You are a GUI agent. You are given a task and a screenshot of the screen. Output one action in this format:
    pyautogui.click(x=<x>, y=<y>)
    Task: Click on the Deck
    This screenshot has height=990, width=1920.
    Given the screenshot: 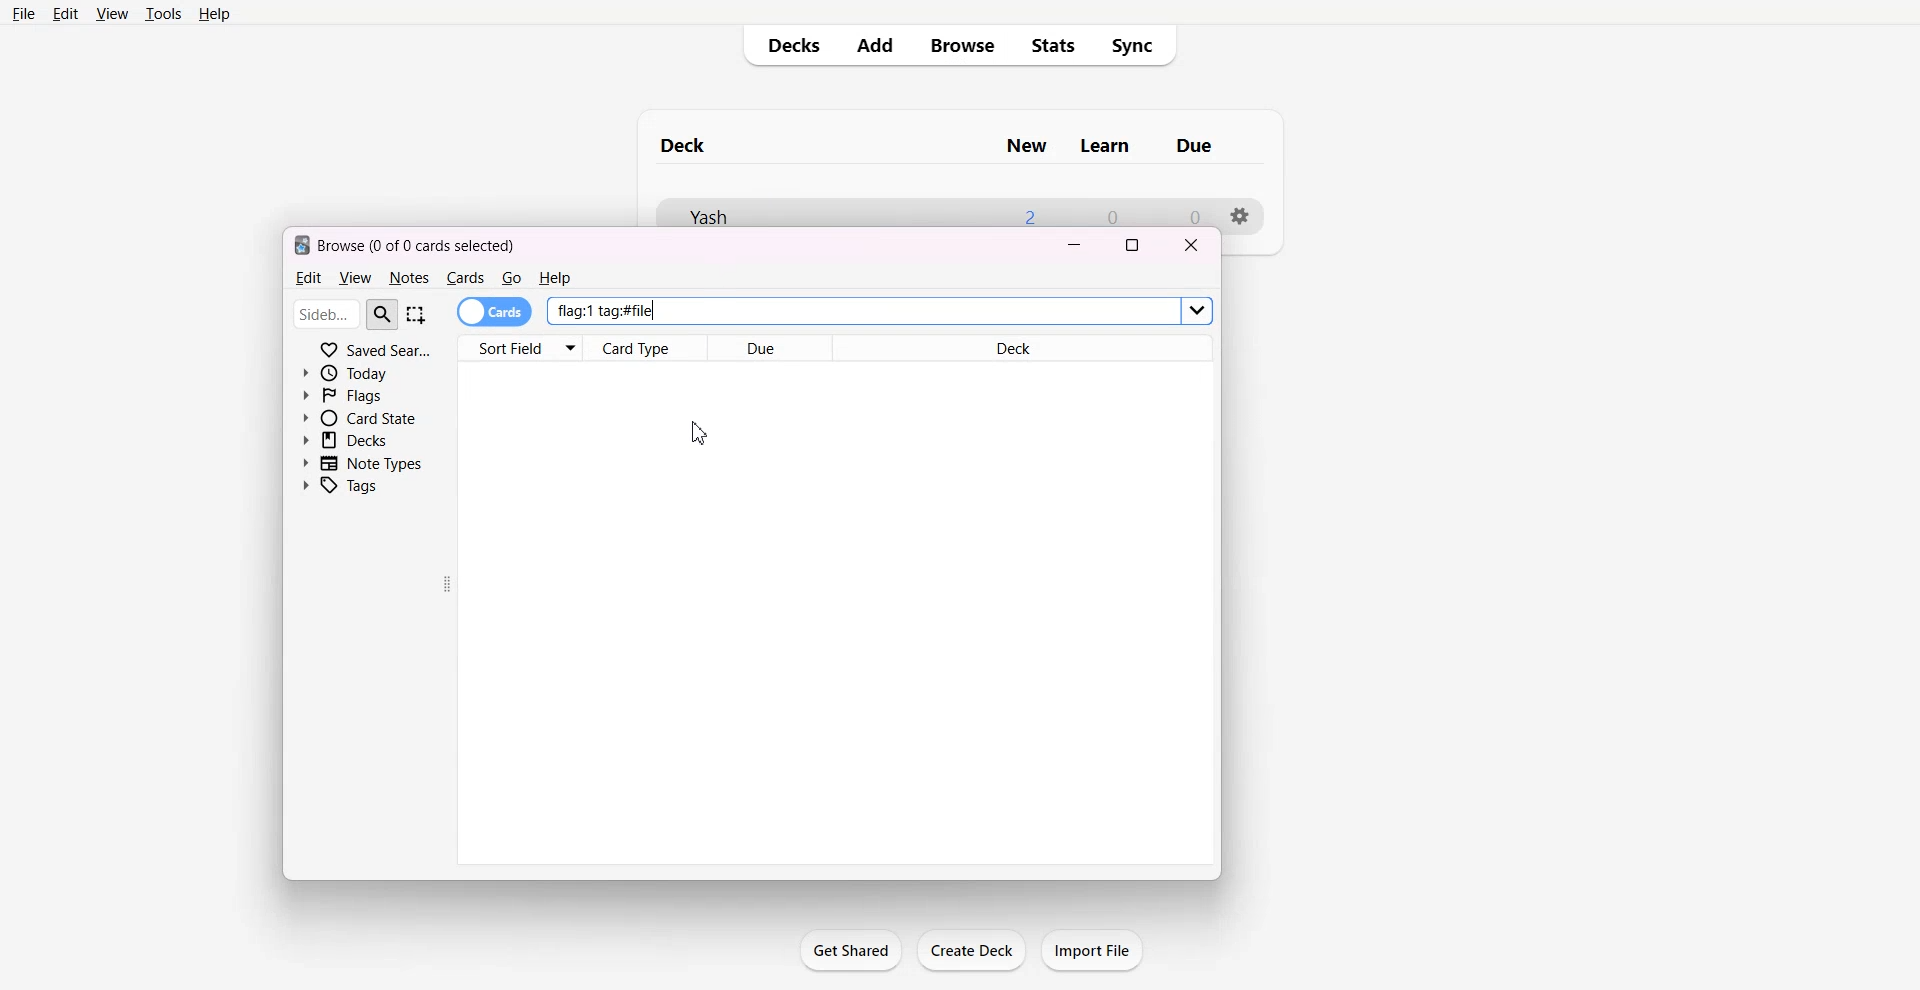 What is the action you would take?
    pyautogui.click(x=1022, y=349)
    